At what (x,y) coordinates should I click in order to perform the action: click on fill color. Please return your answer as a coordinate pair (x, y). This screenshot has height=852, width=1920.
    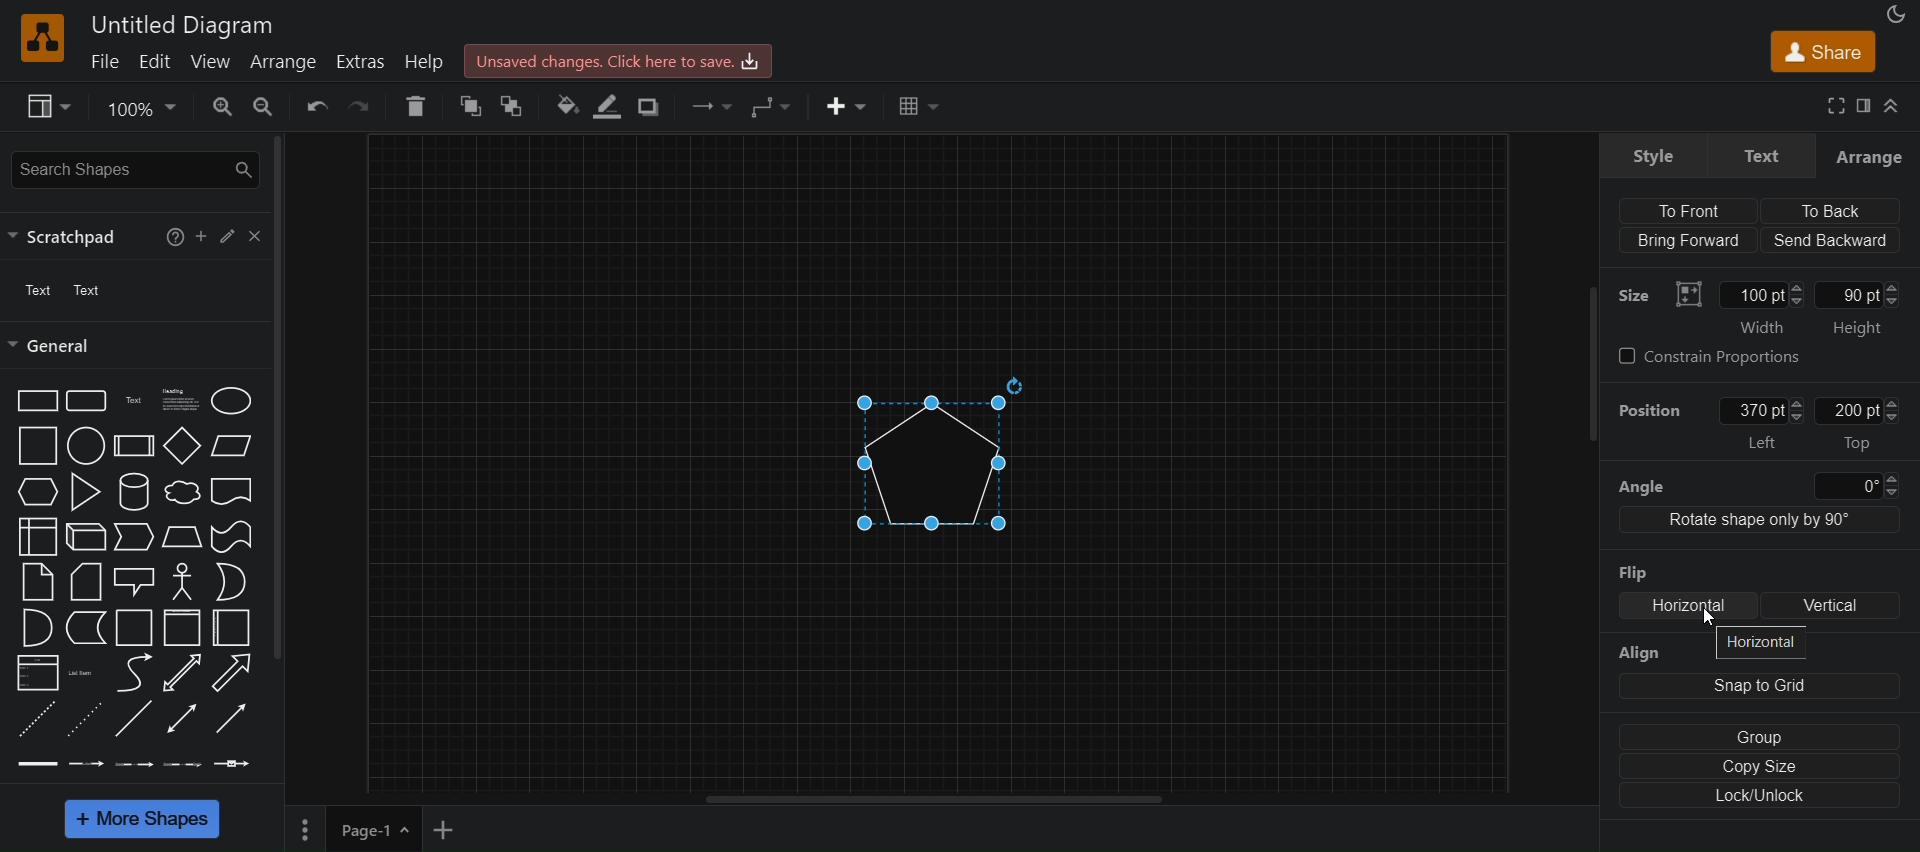
    Looking at the image, I should click on (564, 105).